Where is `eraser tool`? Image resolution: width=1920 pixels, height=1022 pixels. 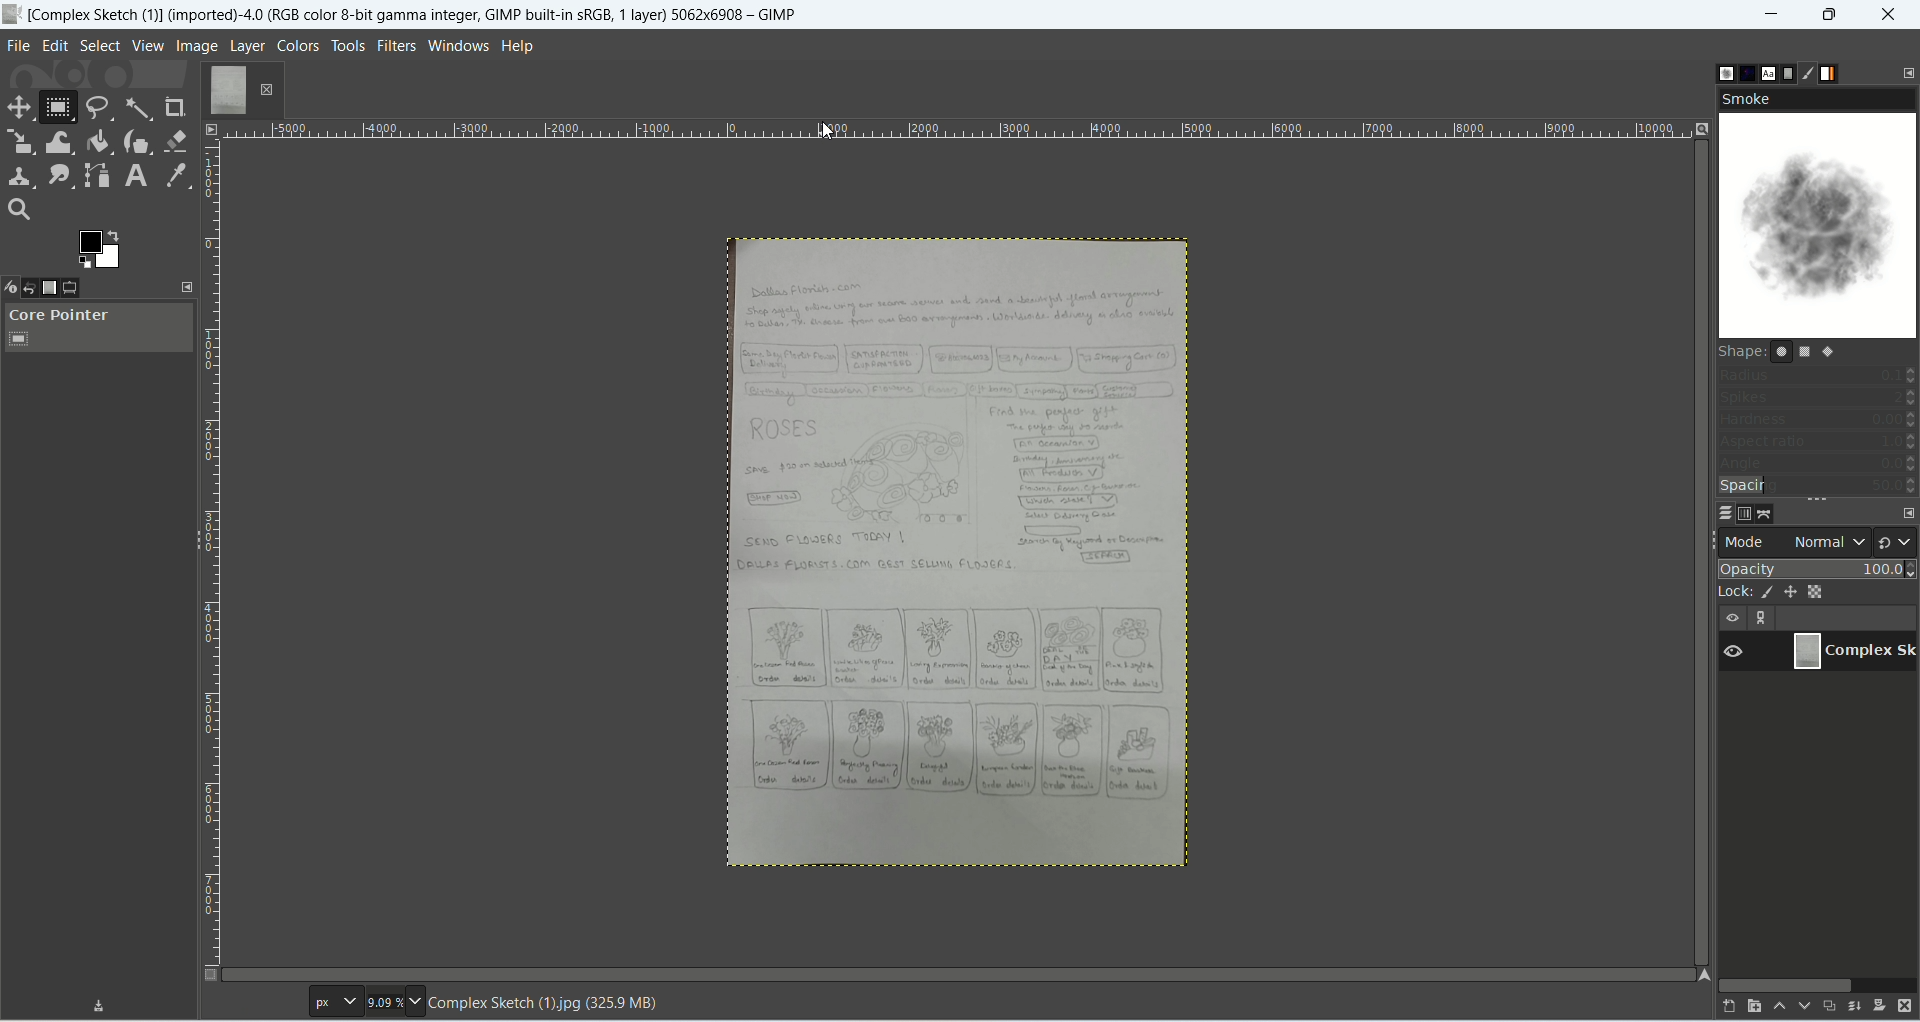 eraser tool is located at coordinates (176, 142).